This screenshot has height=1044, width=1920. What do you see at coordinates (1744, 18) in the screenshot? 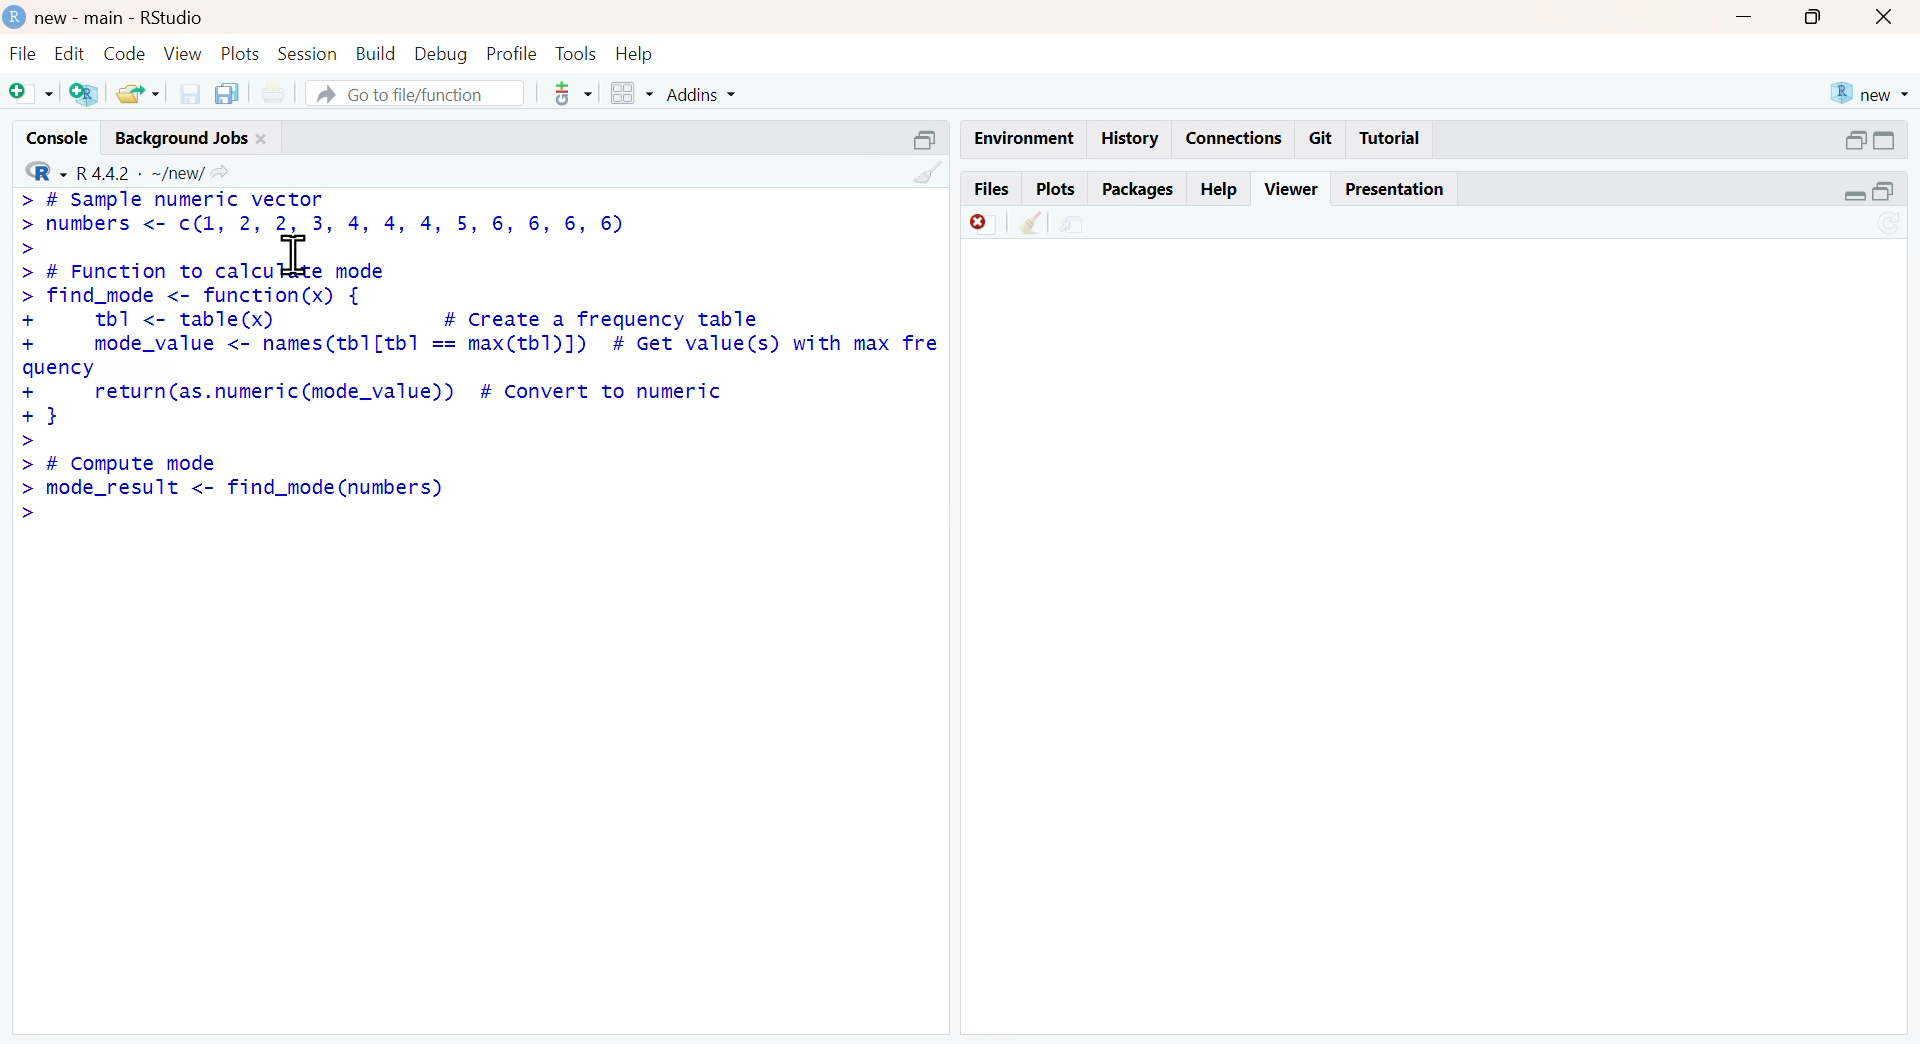
I see `minimise` at bounding box center [1744, 18].